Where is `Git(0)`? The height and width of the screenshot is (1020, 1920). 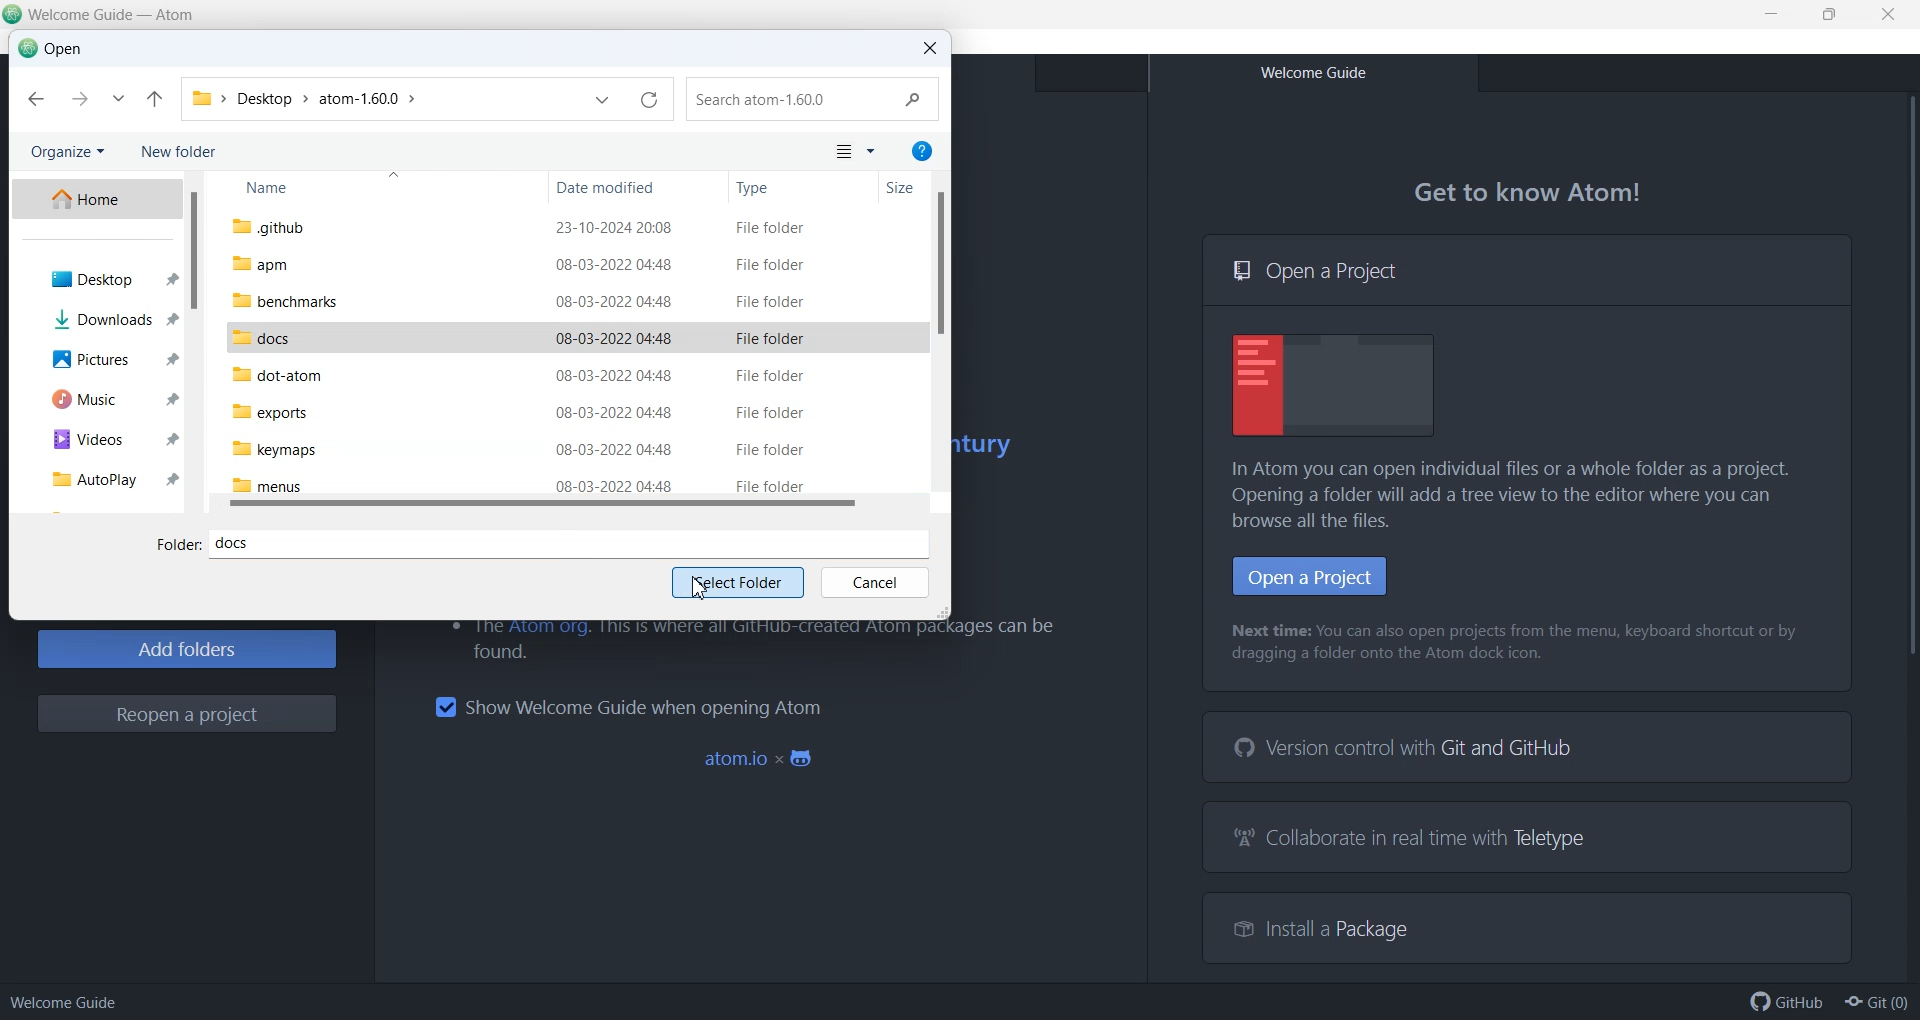 Git(0) is located at coordinates (1875, 1002).